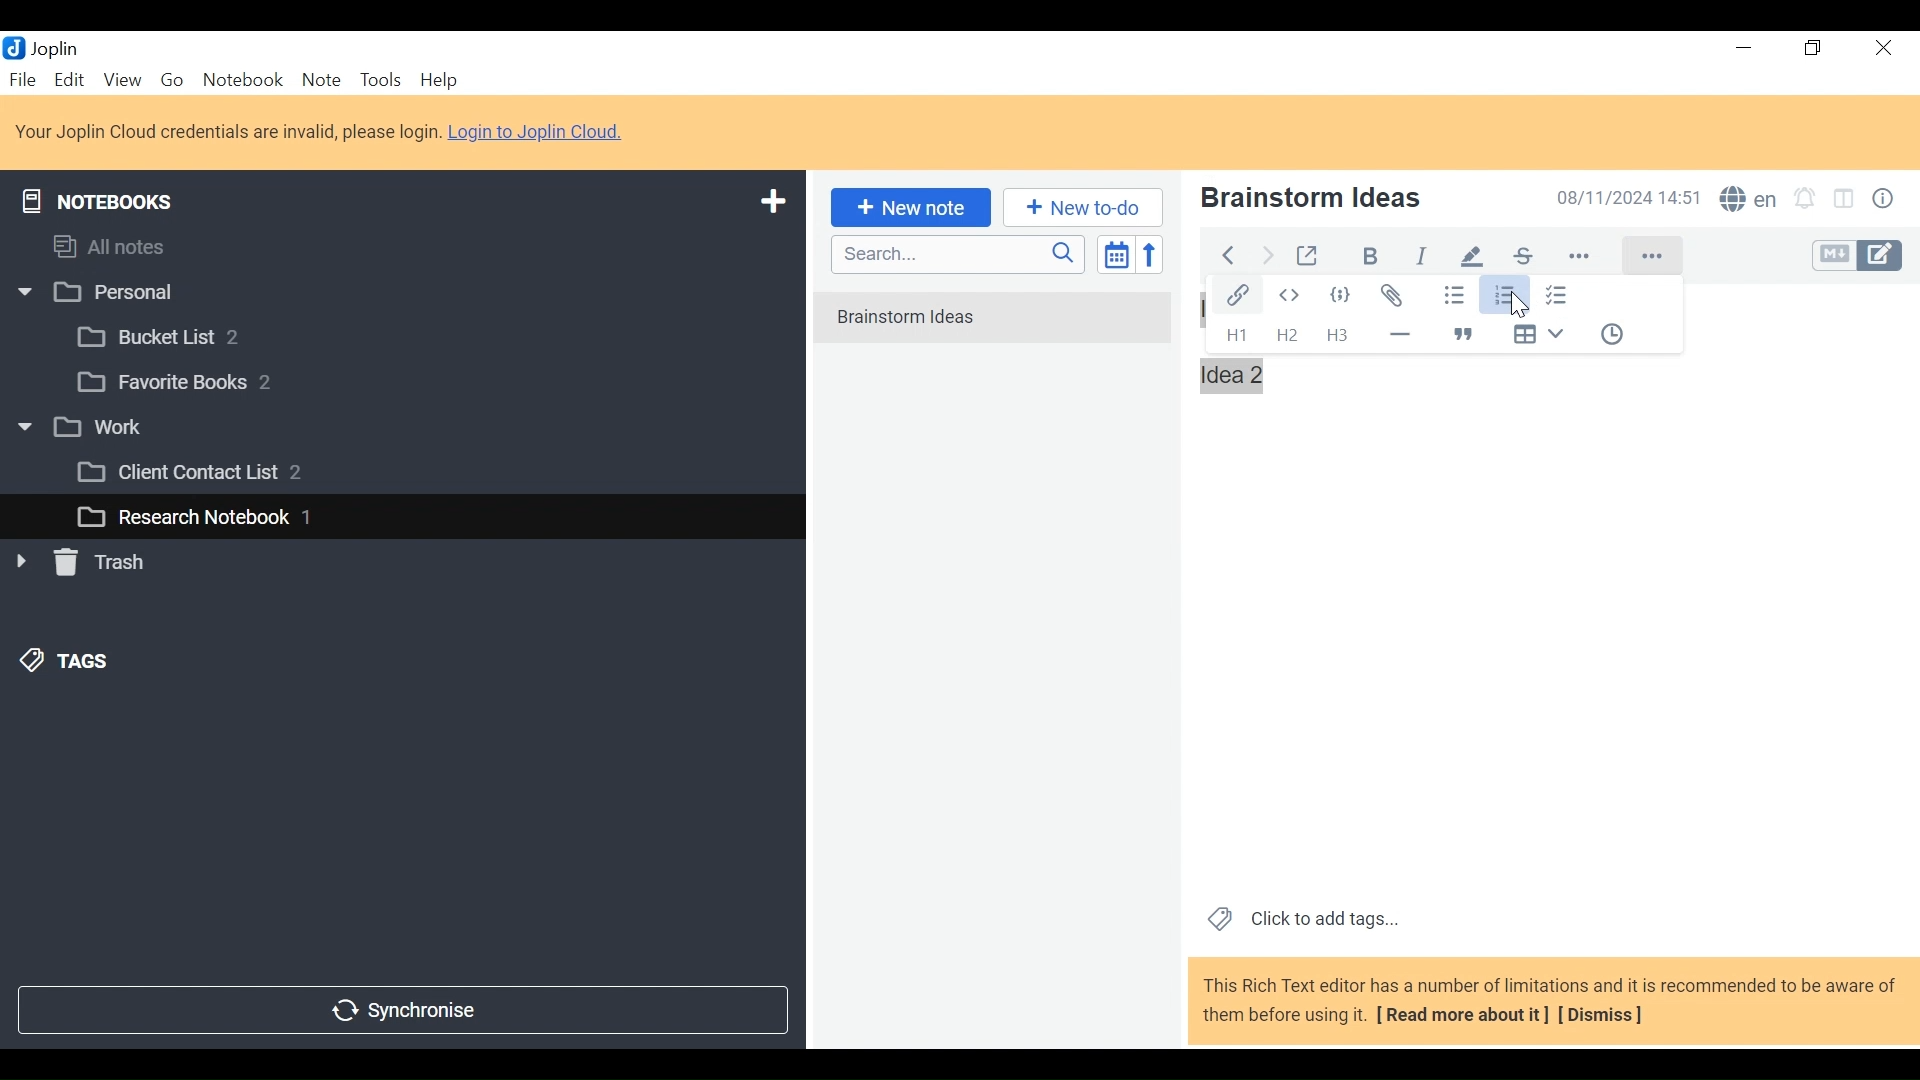  Describe the element at coordinates (71, 79) in the screenshot. I see `Edit` at that location.